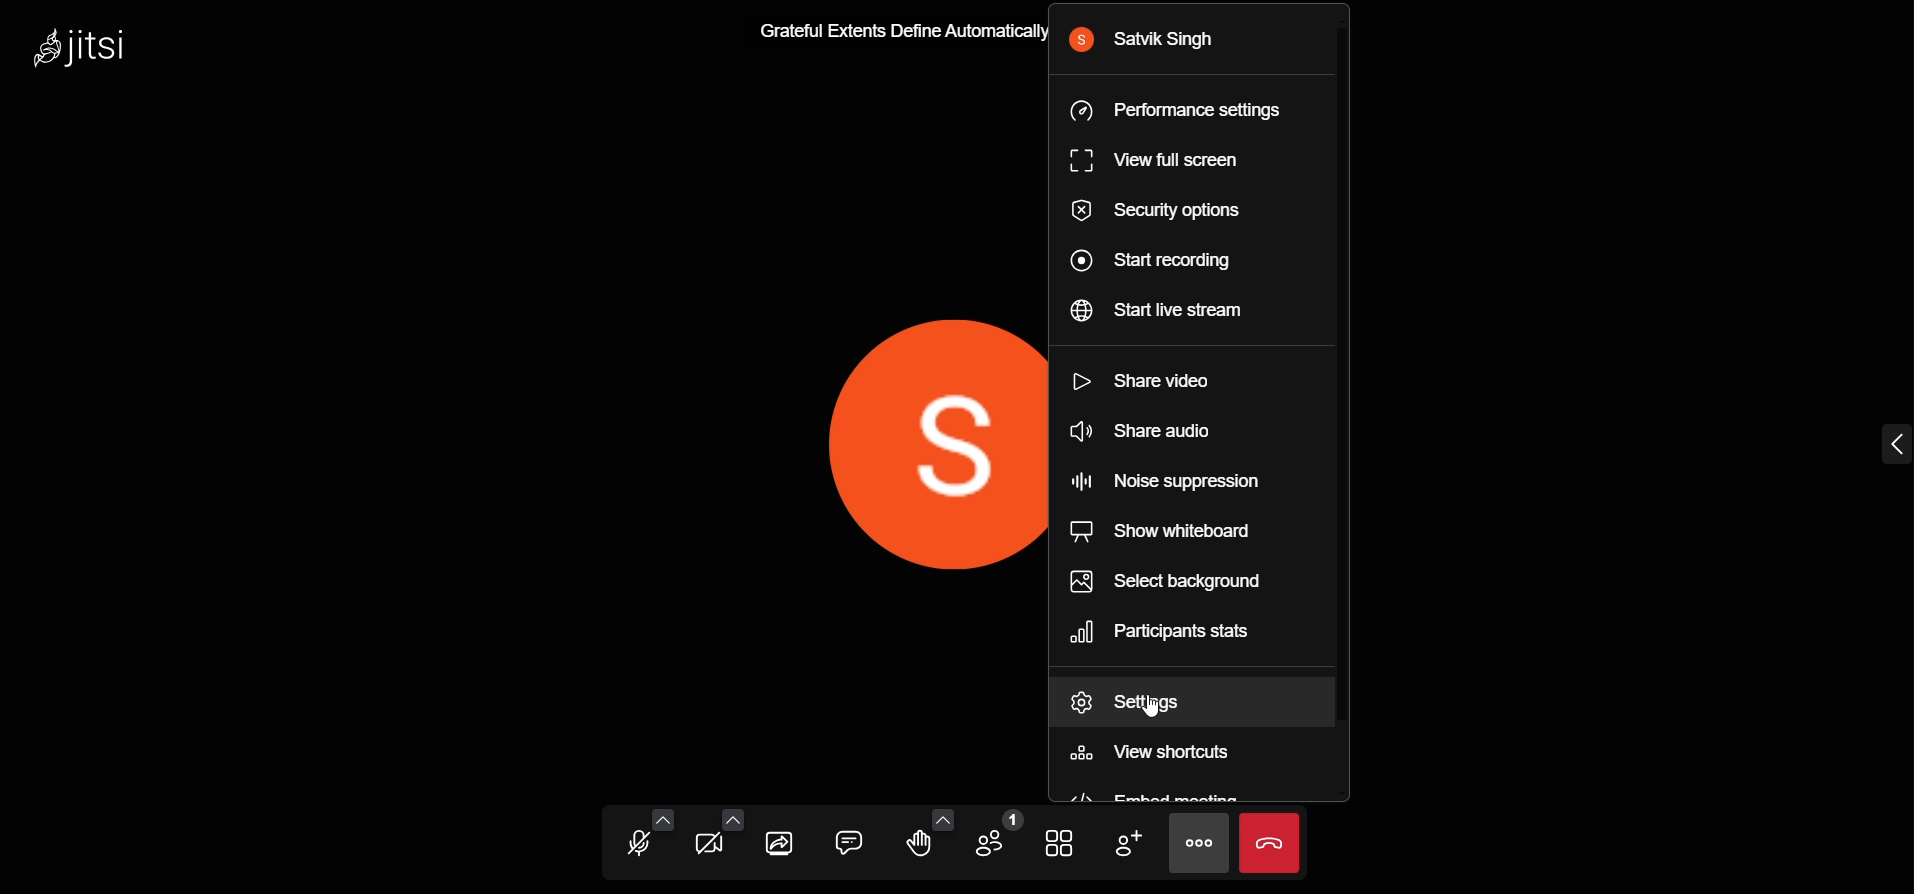 This screenshot has width=1914, height=894. I want to click on settings, so click(1146, 701).